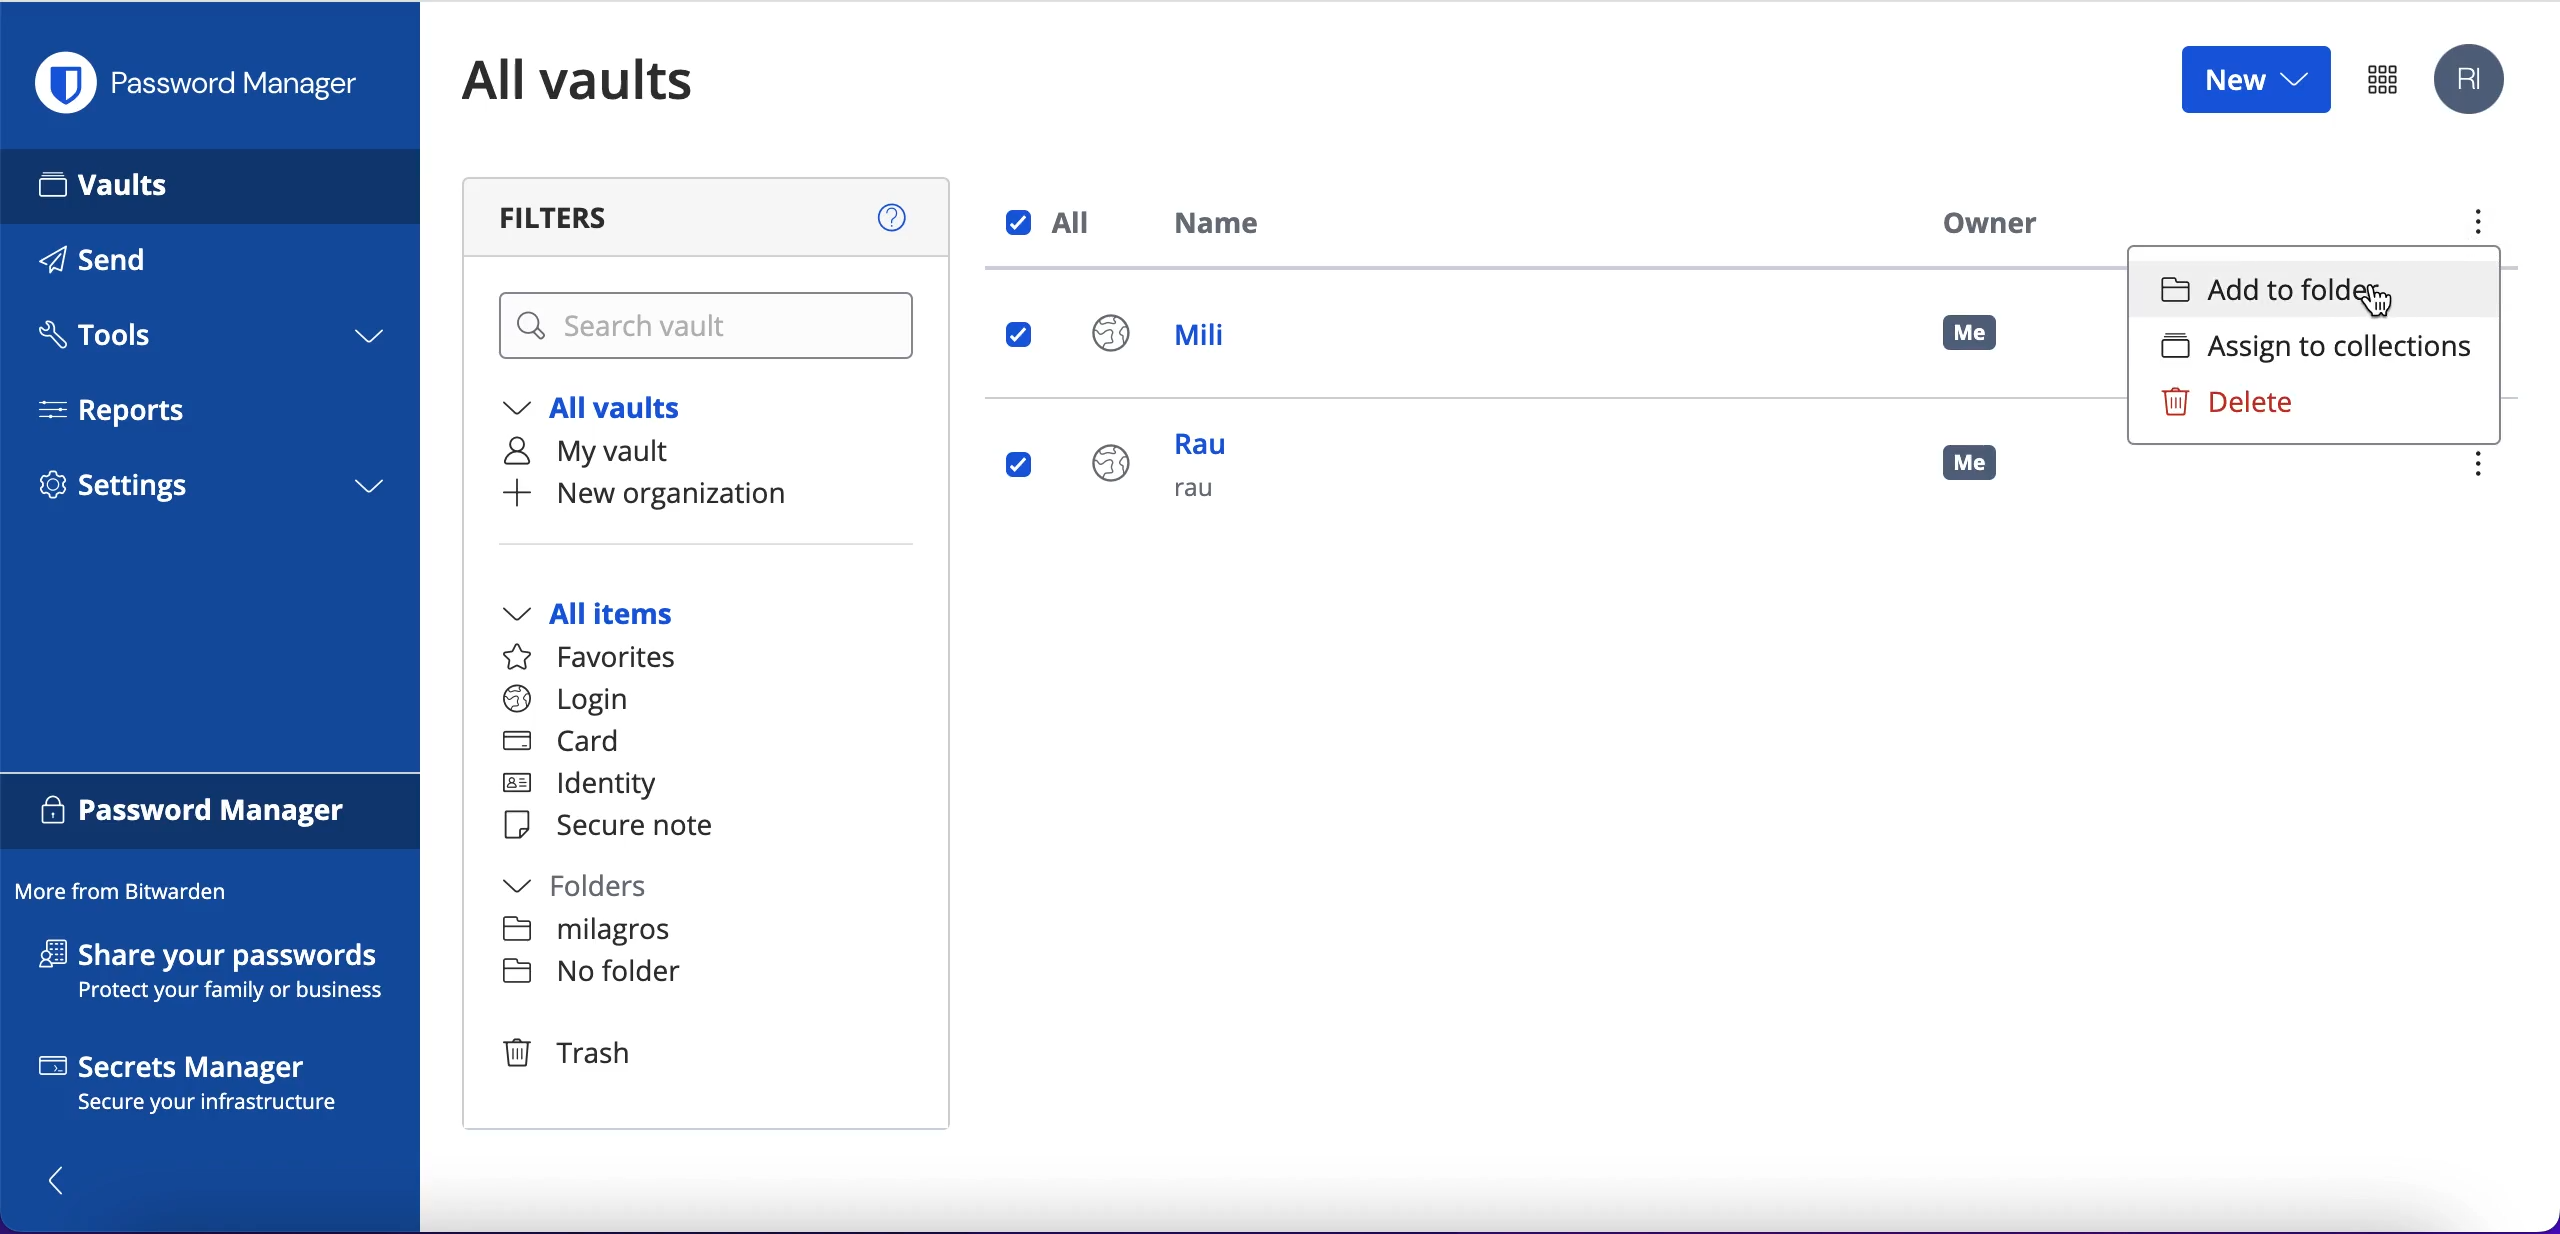  What do you see at coordinates (211, 1088) in the screenshot?
I see `secrets manager secure your infrastructure` at bounding box center [211, 1088].